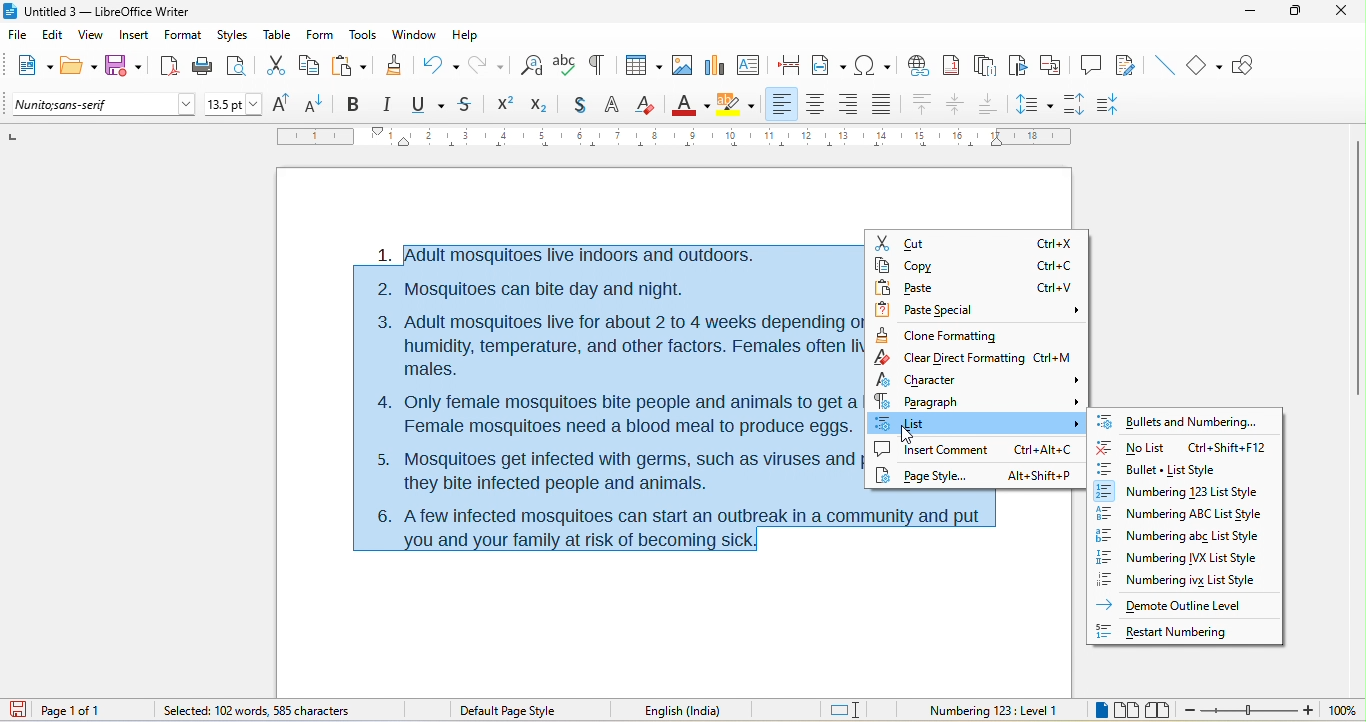 Image resolution: width=1366 pixels, height=722 pixels. What do you see at coordinates (975, 452) in the screenshot?
I see `insert comment` at bounding box center [975, 452].